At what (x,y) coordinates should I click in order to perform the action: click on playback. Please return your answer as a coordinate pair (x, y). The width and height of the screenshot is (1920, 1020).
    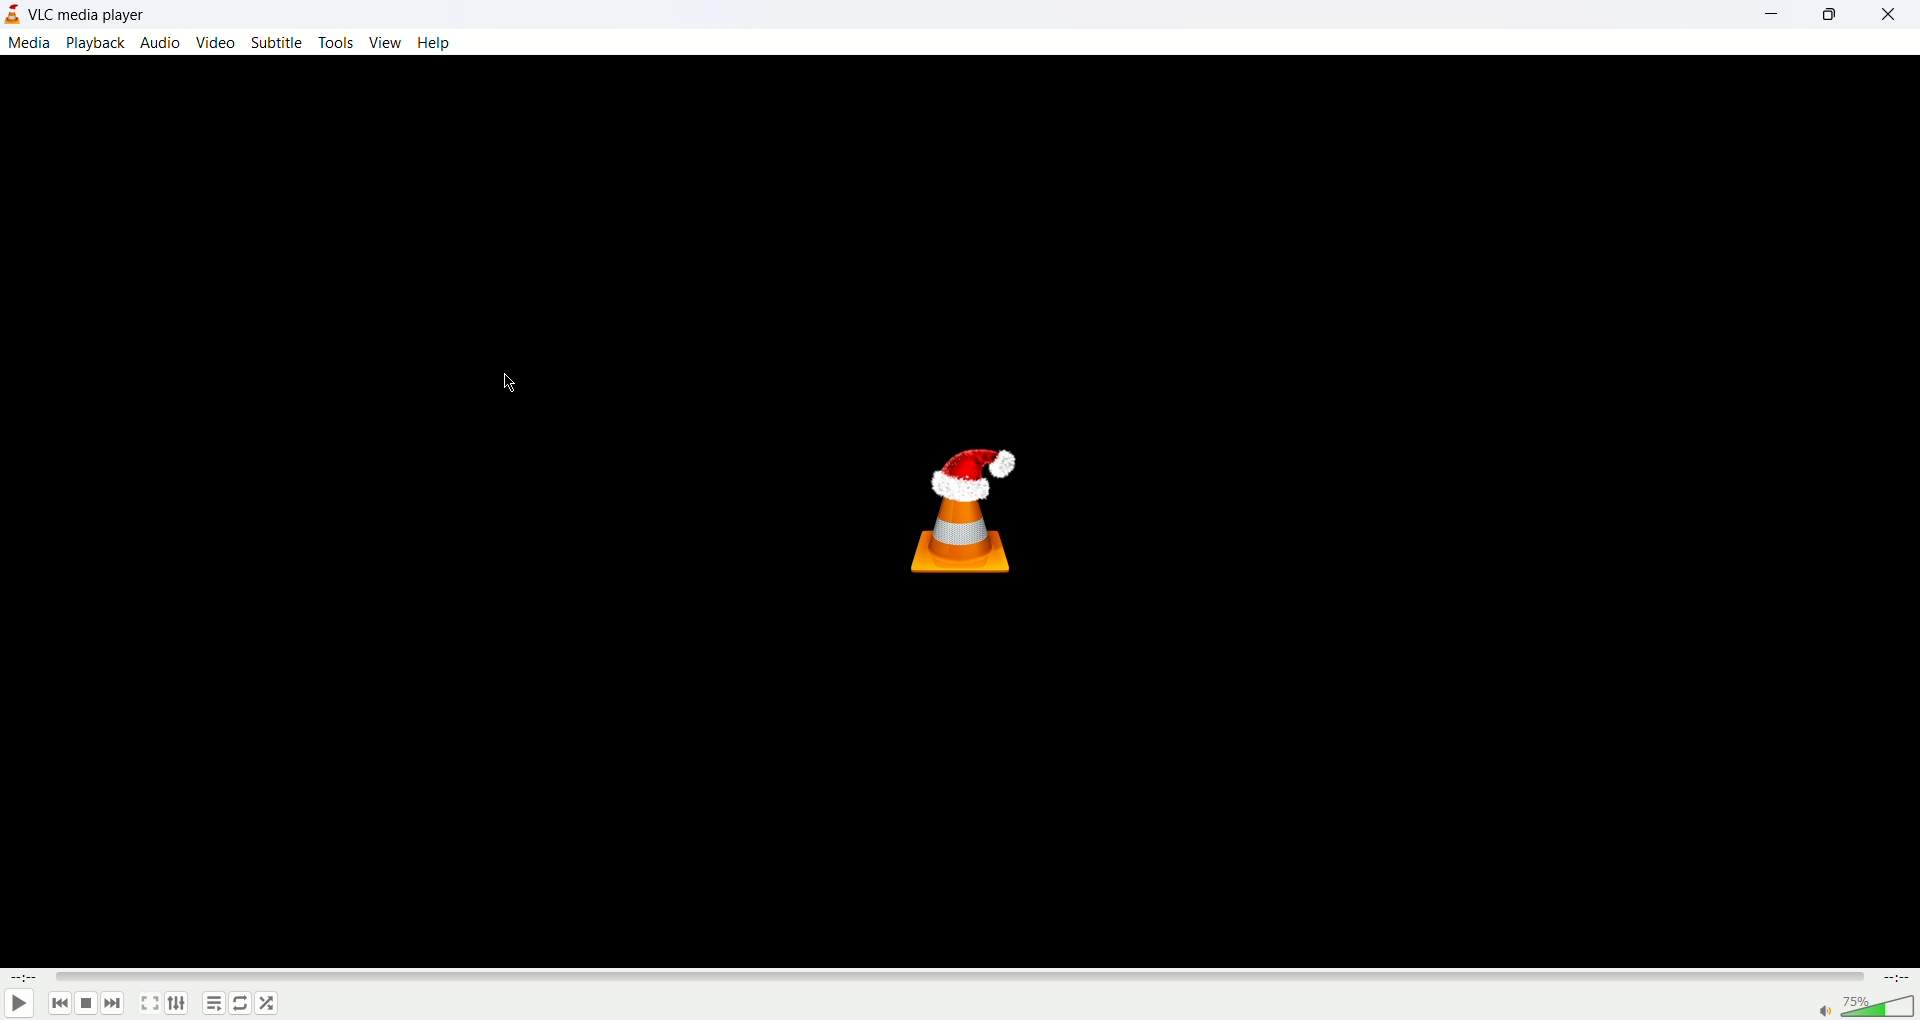
    Looking at the image, I should click on (96, 42).